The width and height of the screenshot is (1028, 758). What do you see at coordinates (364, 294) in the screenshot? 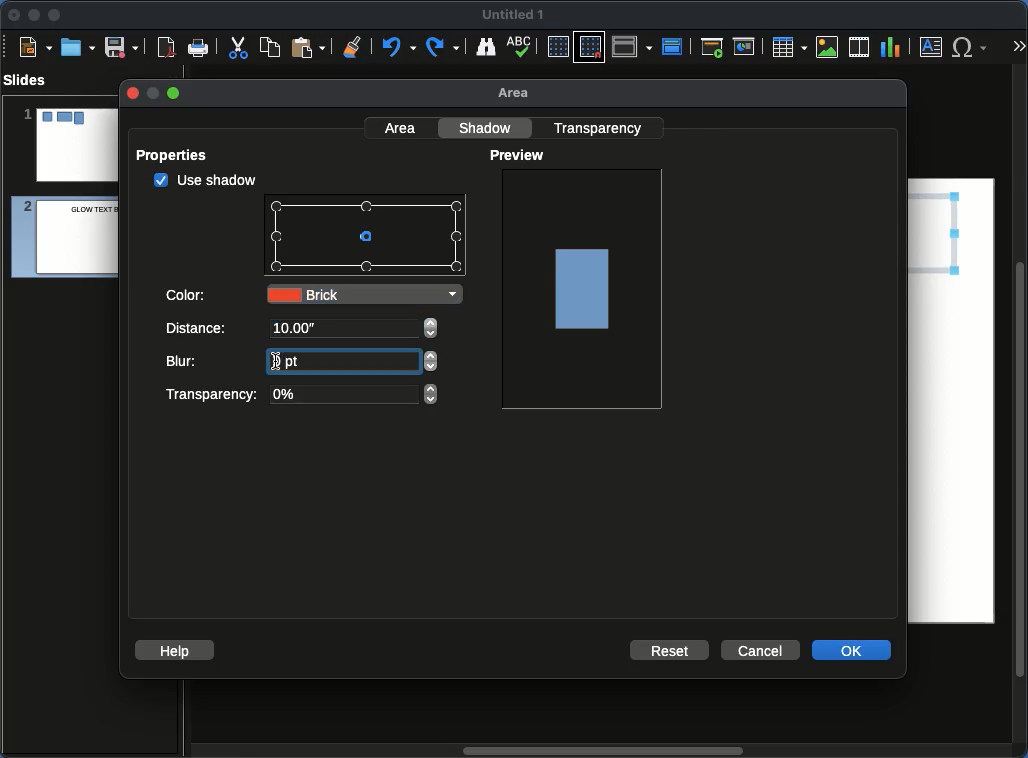
I see `Brick` at bounding box center [364, 294].